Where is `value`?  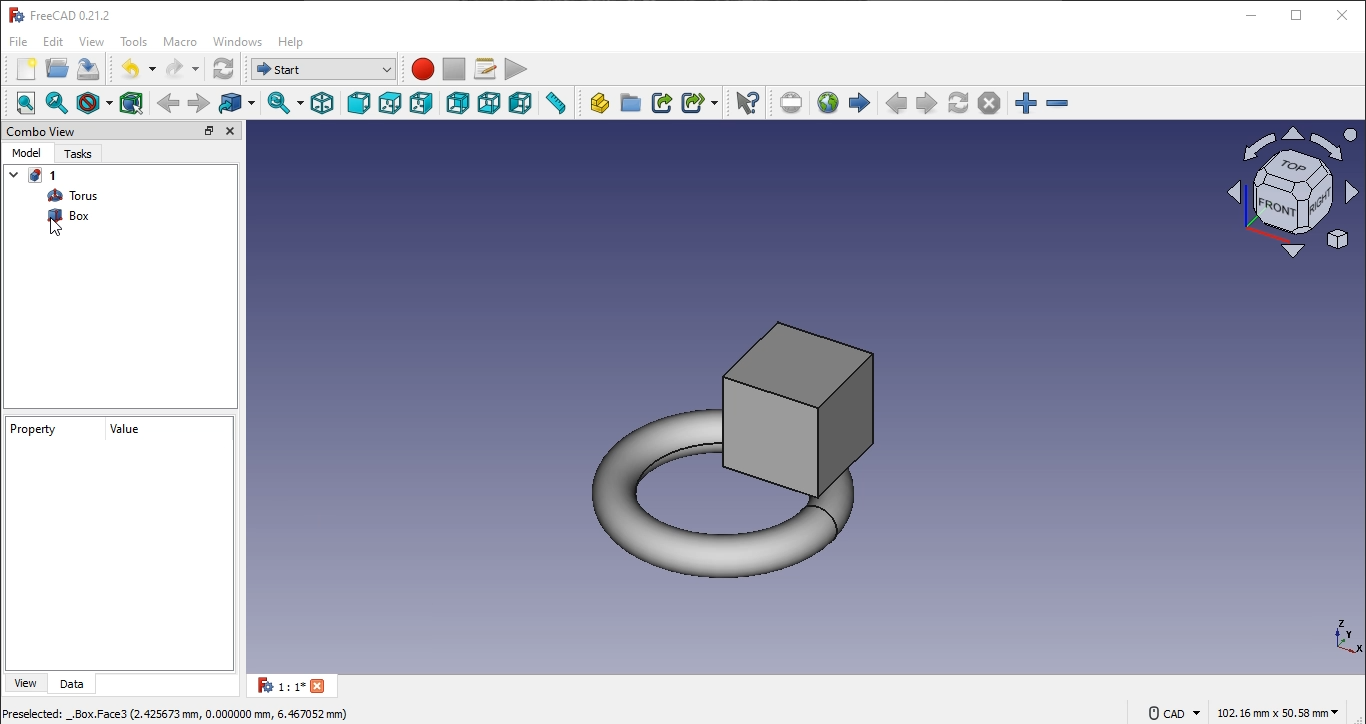
value is located at coordinates (126, 429).